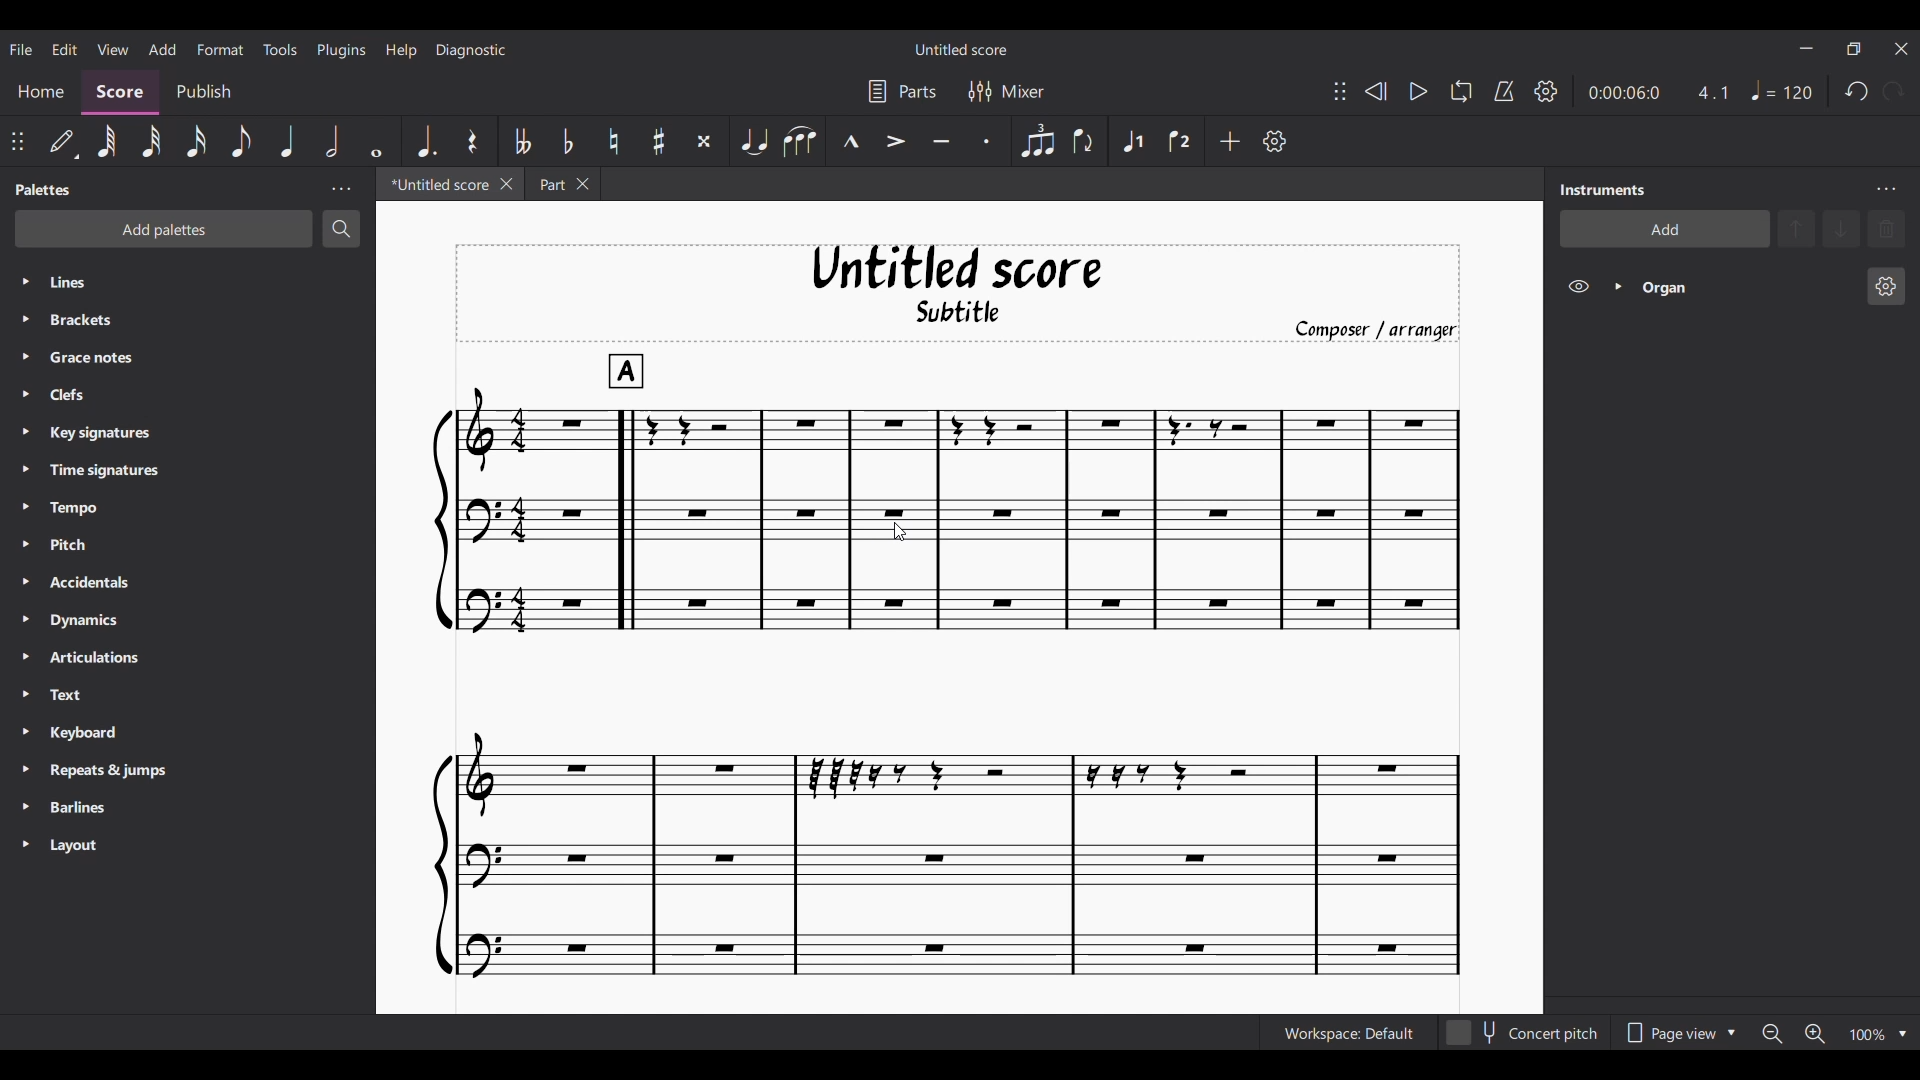  What do you see at coordinates (428, 140) in the screenshot?
I see `Augmentation dot` at bounding box center [428, 140].